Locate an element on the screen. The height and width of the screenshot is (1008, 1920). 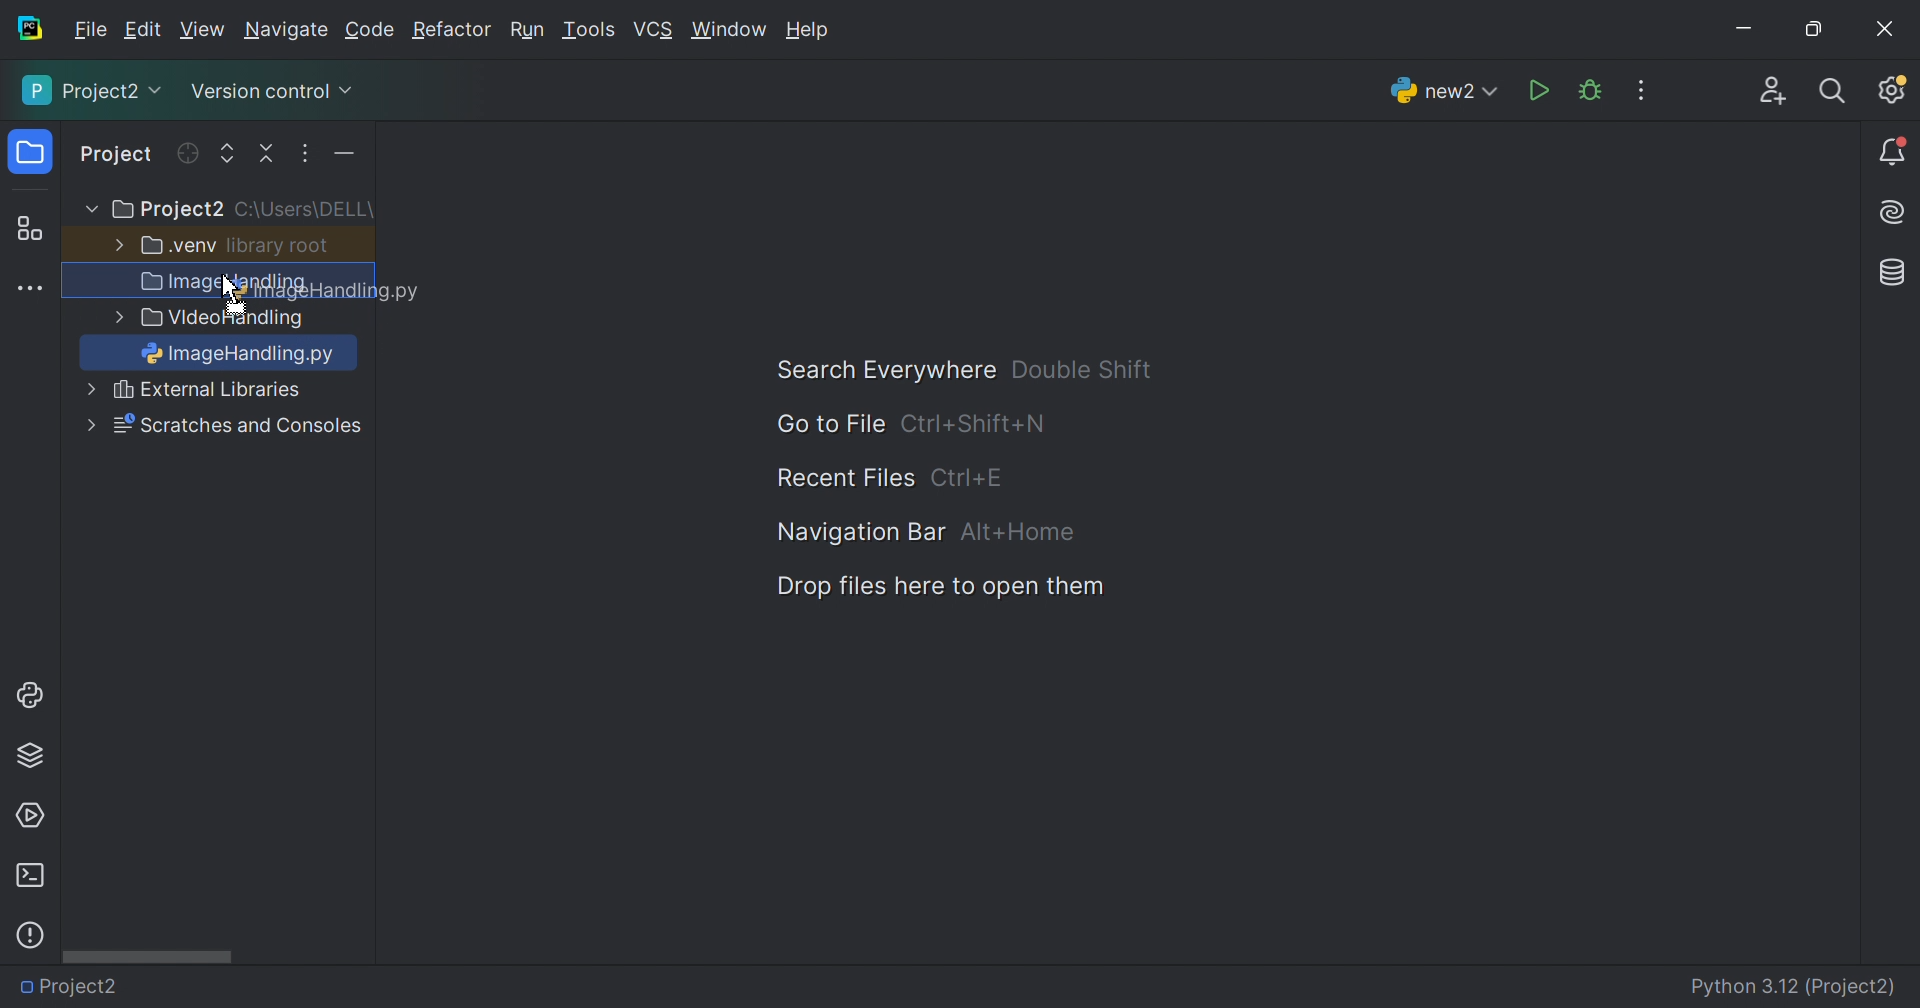
library root is located at coordinates (280, 245).